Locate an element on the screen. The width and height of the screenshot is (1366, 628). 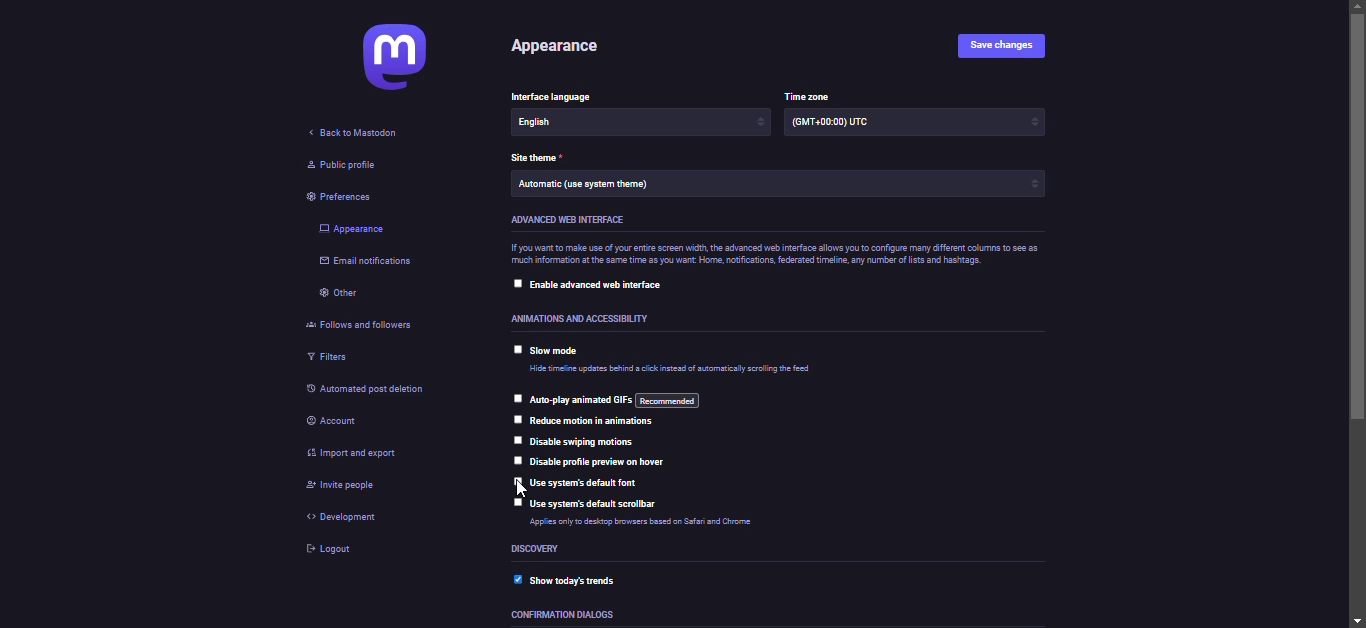
automated post deletion is located at coordinates (377, 388).